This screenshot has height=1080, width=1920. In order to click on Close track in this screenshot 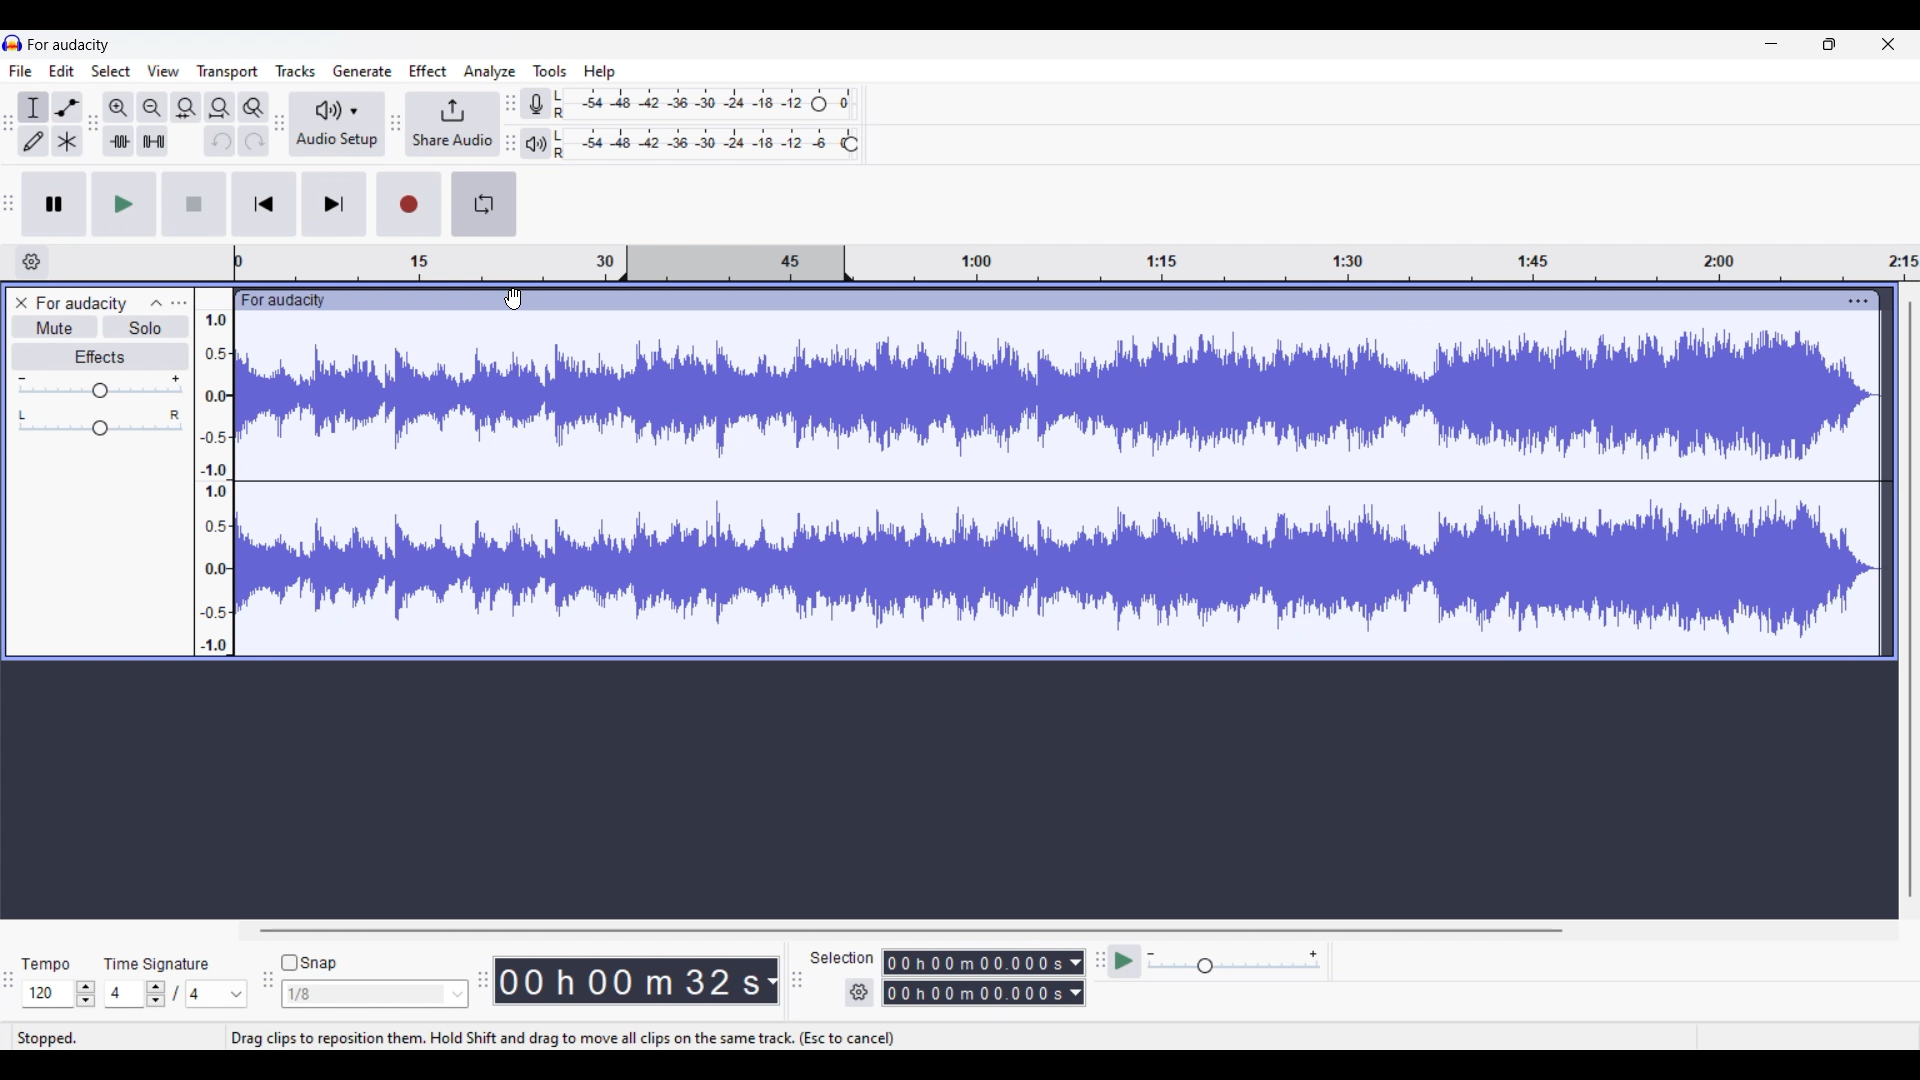, I will do `click(22, 303)`.